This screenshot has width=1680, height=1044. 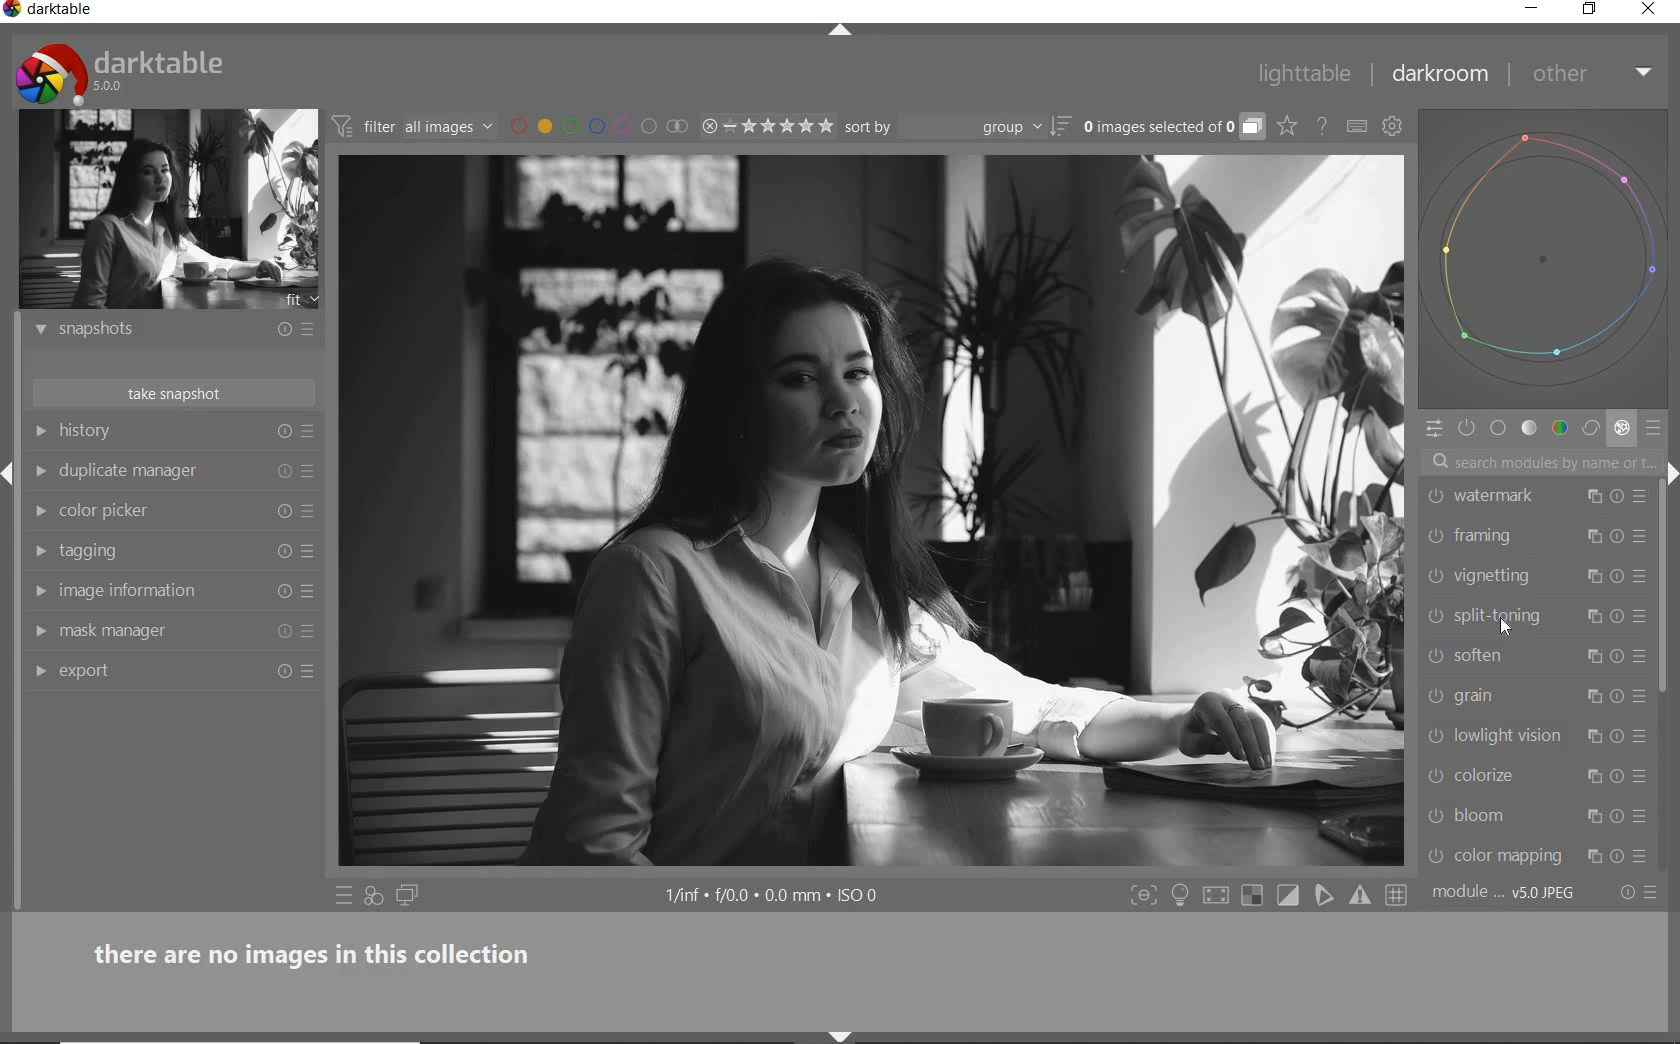 I want to click on reset, so click(x=279, y=332).